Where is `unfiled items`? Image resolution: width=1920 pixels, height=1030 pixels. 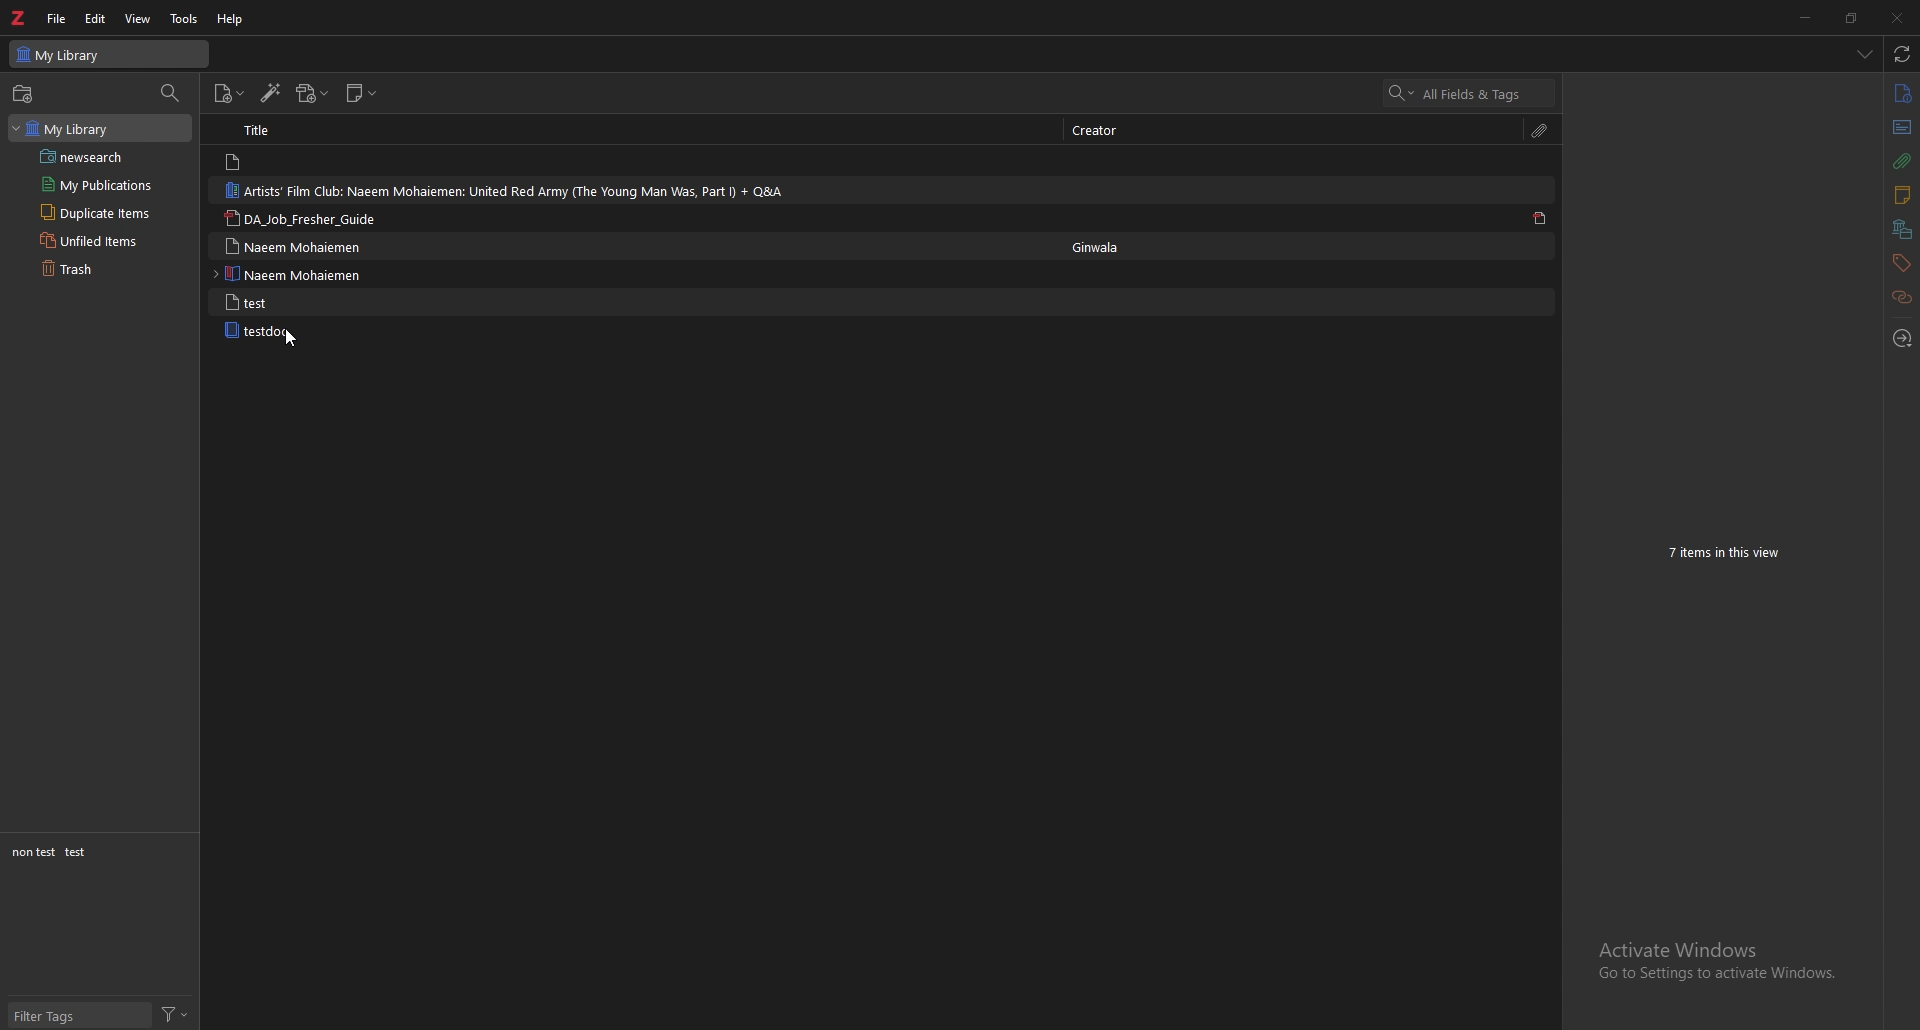 unfiled items is located at coordinates (103, 241).